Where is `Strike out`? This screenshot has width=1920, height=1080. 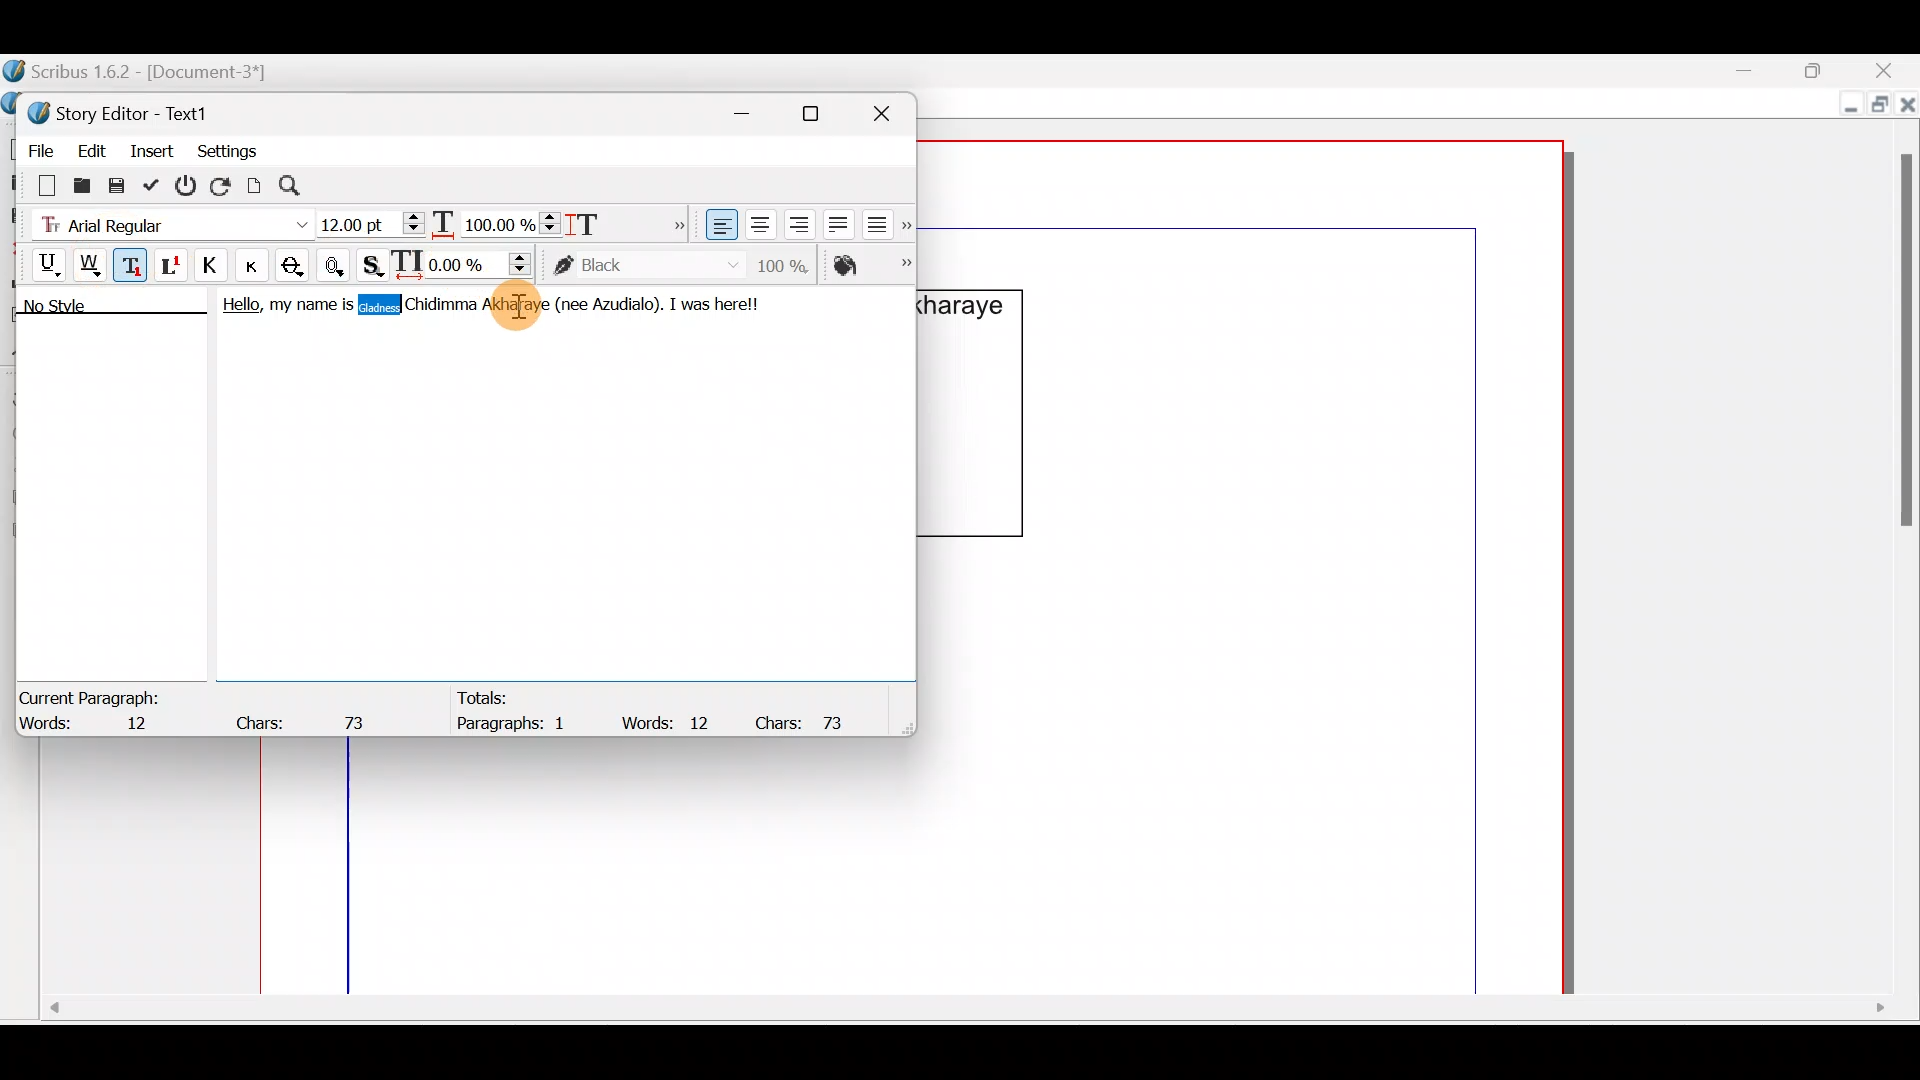 Strike out is located at coordinates (298, 266).